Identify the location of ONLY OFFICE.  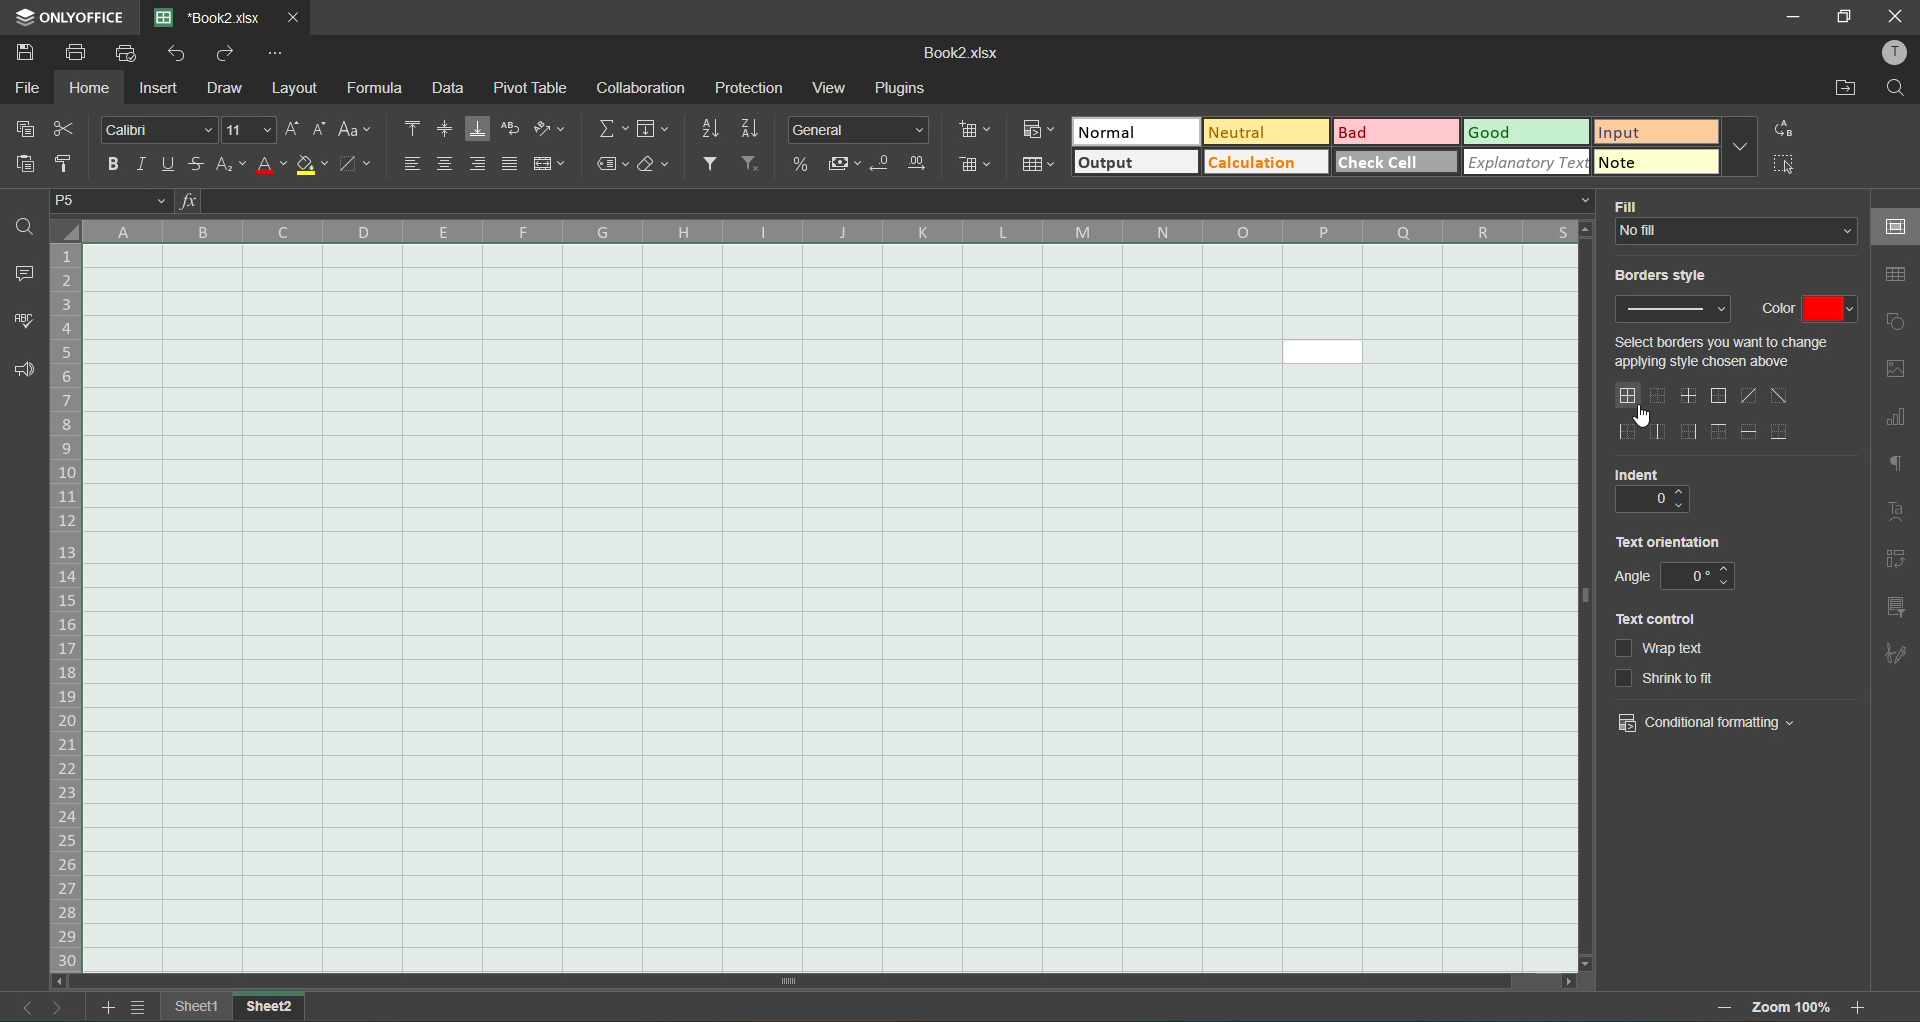
(73, 13).